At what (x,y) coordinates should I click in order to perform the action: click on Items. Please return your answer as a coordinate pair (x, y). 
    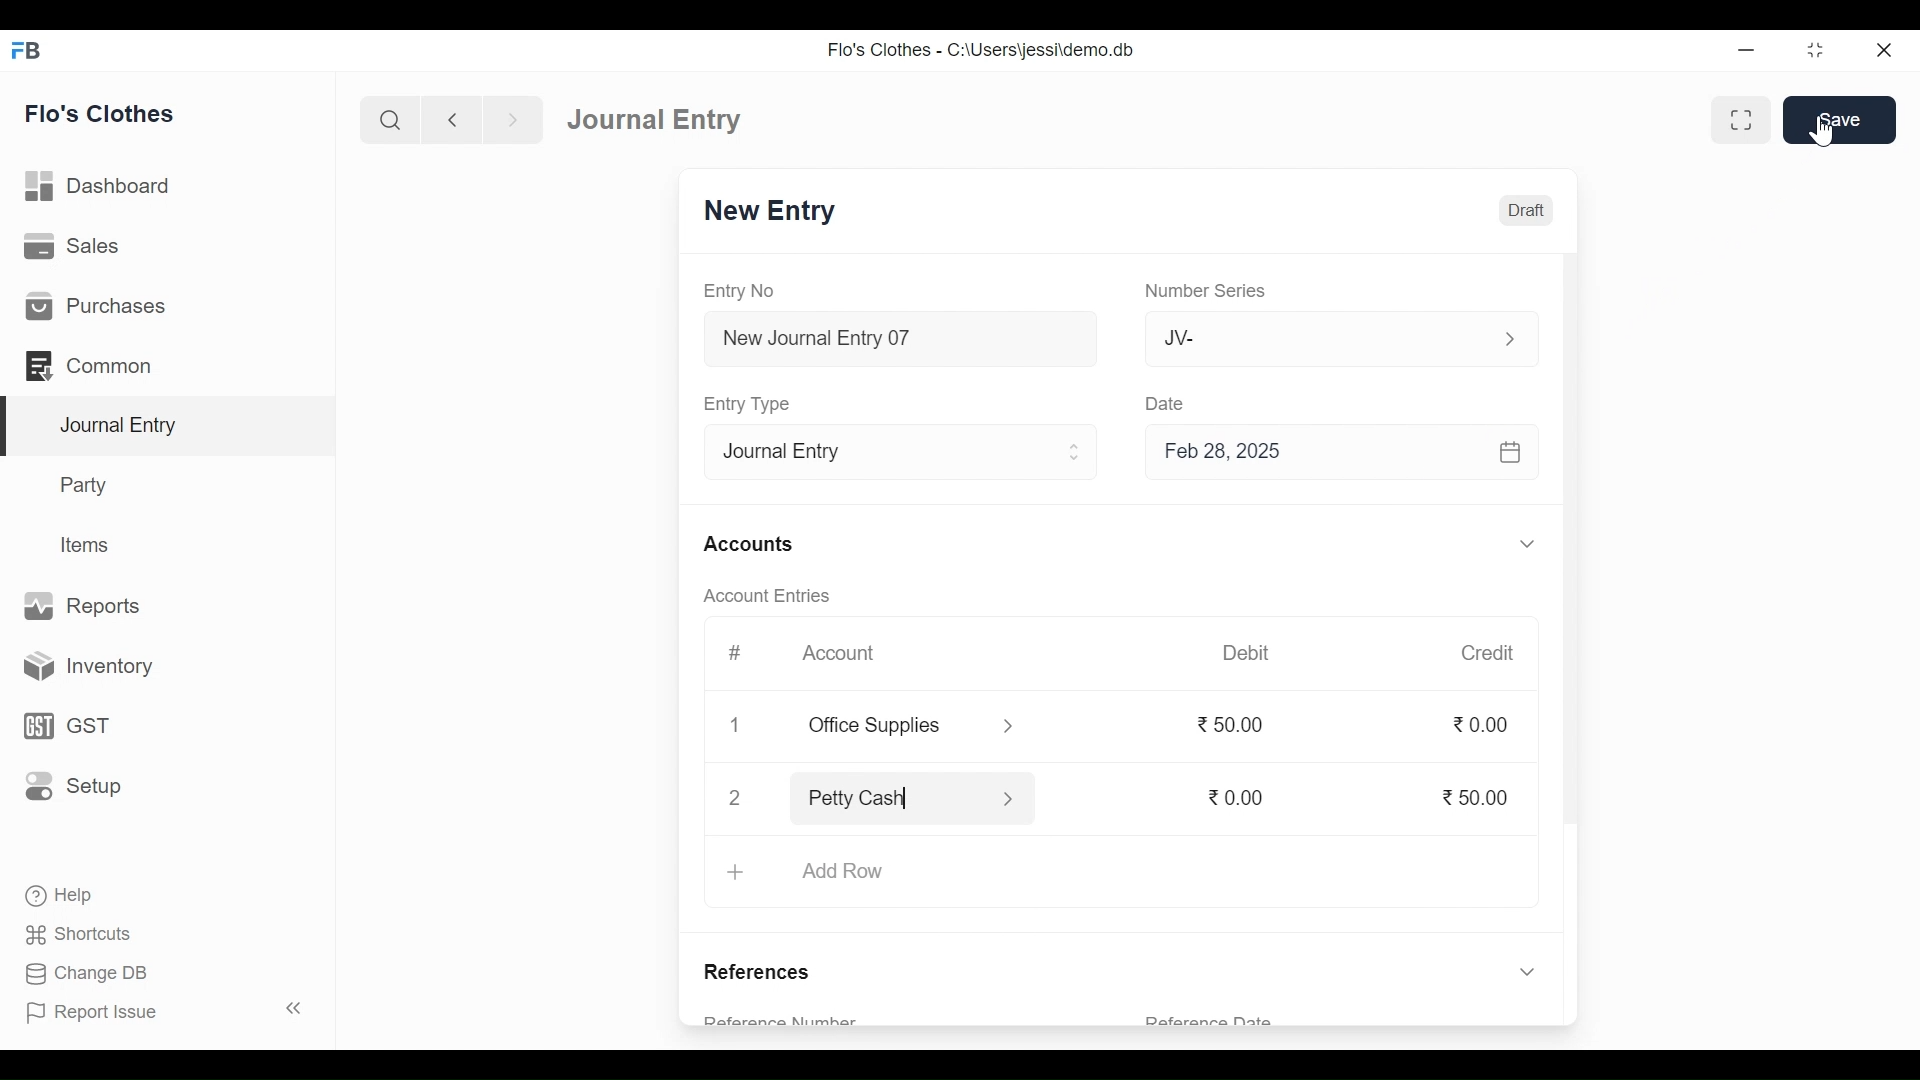
    Looking at the image, I should click on (88, 545).